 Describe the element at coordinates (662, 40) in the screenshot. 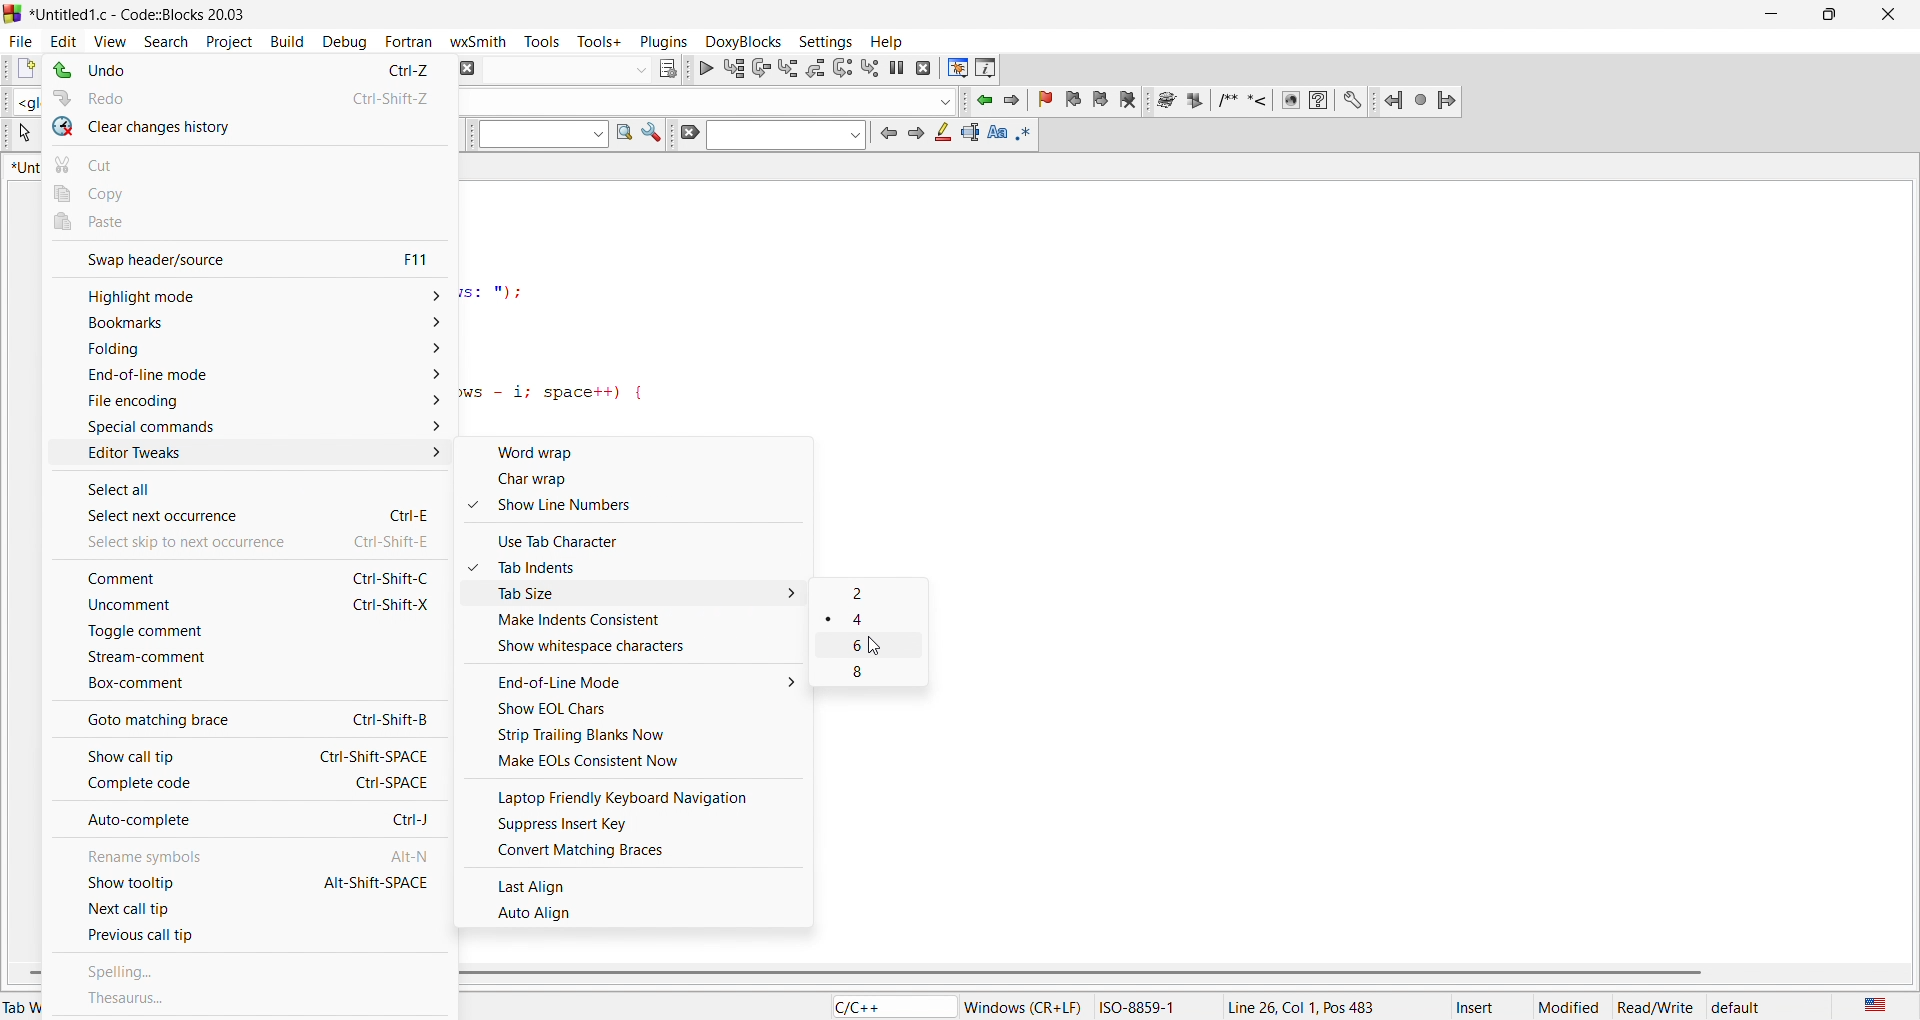

I see `plugins` at that location.